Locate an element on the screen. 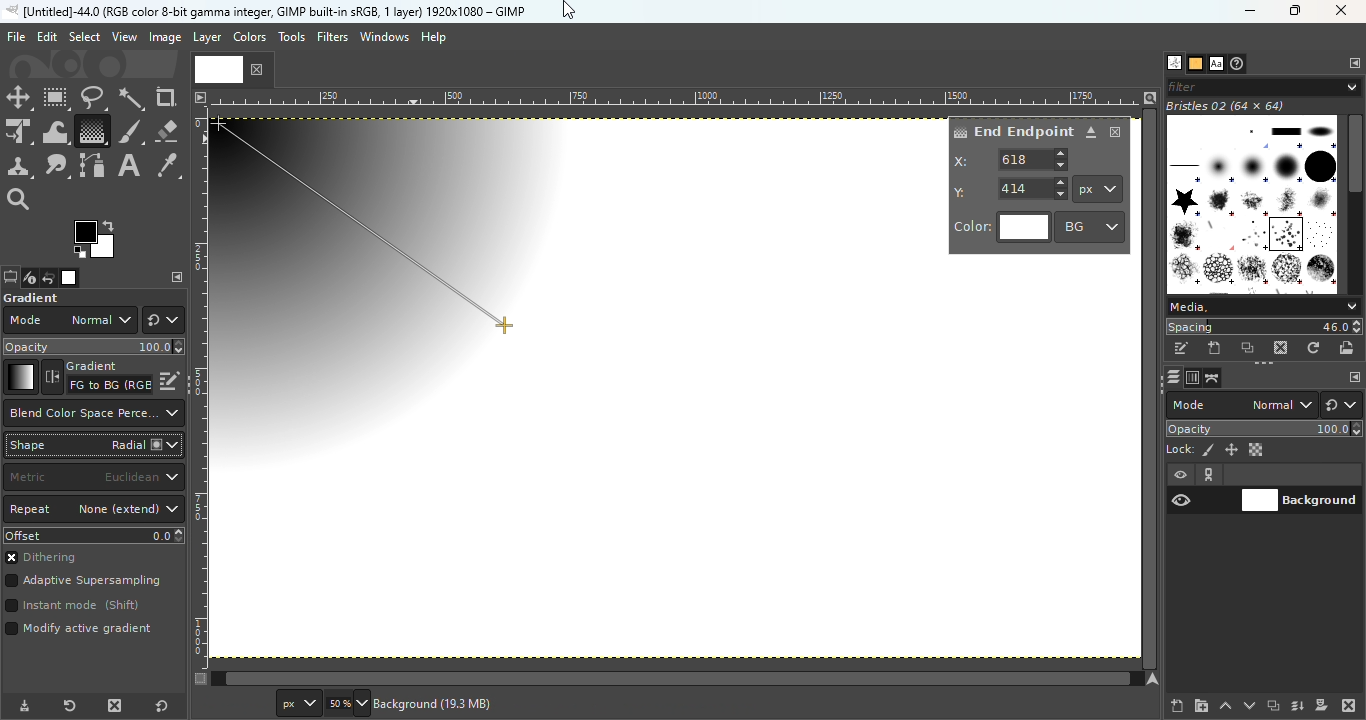  Image Box is located at coordinates (1252, 197).